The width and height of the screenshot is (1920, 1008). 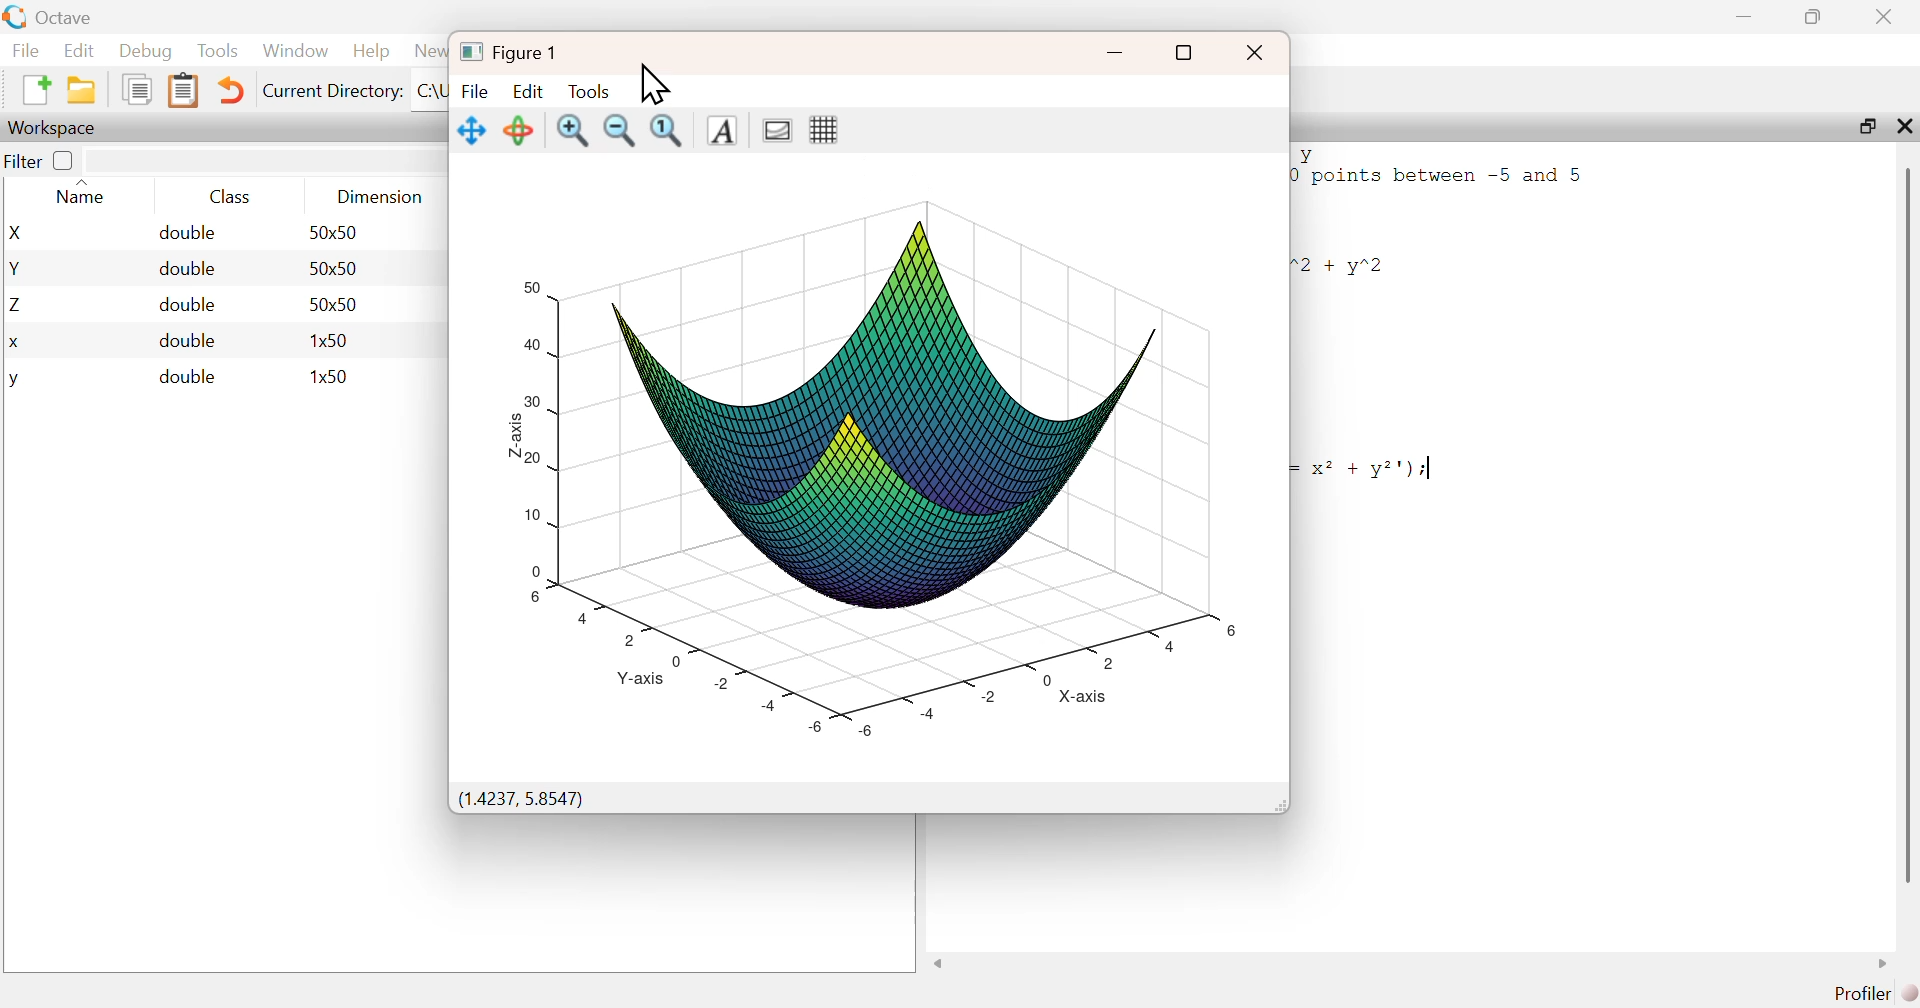 What do you see at coordinates (473, 131) in the screenshot?
I see `Move` at bounding box center [473, 131].